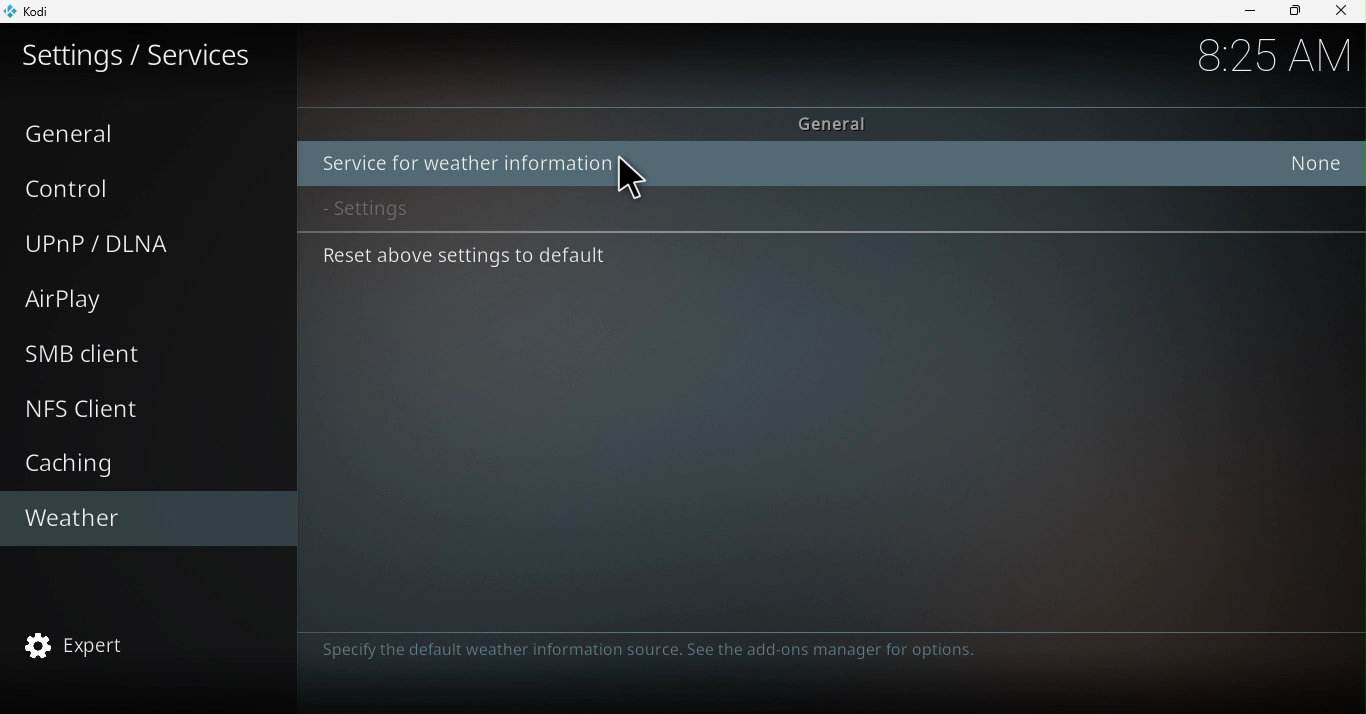 The image size is (1366, 714). Describe the element at coordinates (140, 63) in the screenshot. I see `Settings/Services` at that location.